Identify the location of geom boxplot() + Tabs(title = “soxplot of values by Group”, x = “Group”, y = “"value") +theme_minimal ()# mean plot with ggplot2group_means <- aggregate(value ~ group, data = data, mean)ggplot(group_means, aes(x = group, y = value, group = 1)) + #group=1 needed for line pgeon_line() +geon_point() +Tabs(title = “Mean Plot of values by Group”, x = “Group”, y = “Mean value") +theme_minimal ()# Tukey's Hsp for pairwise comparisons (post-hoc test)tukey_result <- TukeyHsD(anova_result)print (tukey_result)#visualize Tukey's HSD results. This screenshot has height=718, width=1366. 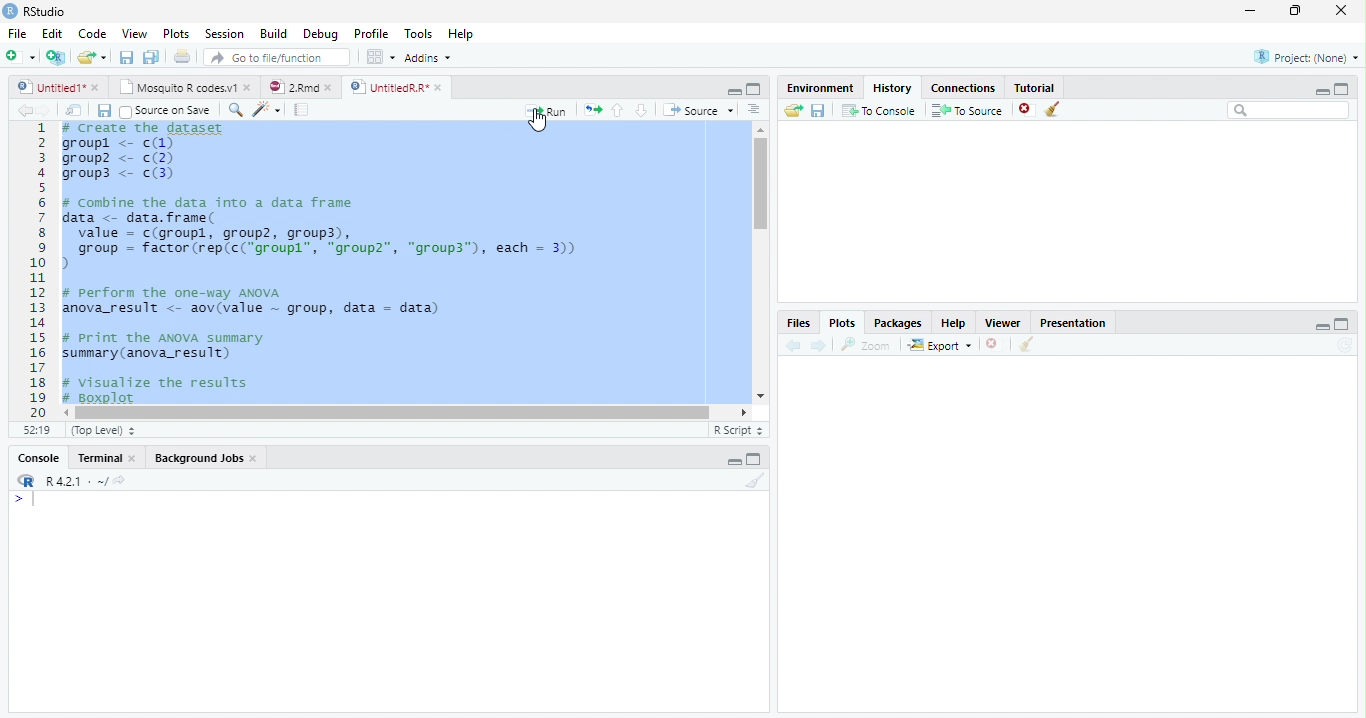
(400, 264).